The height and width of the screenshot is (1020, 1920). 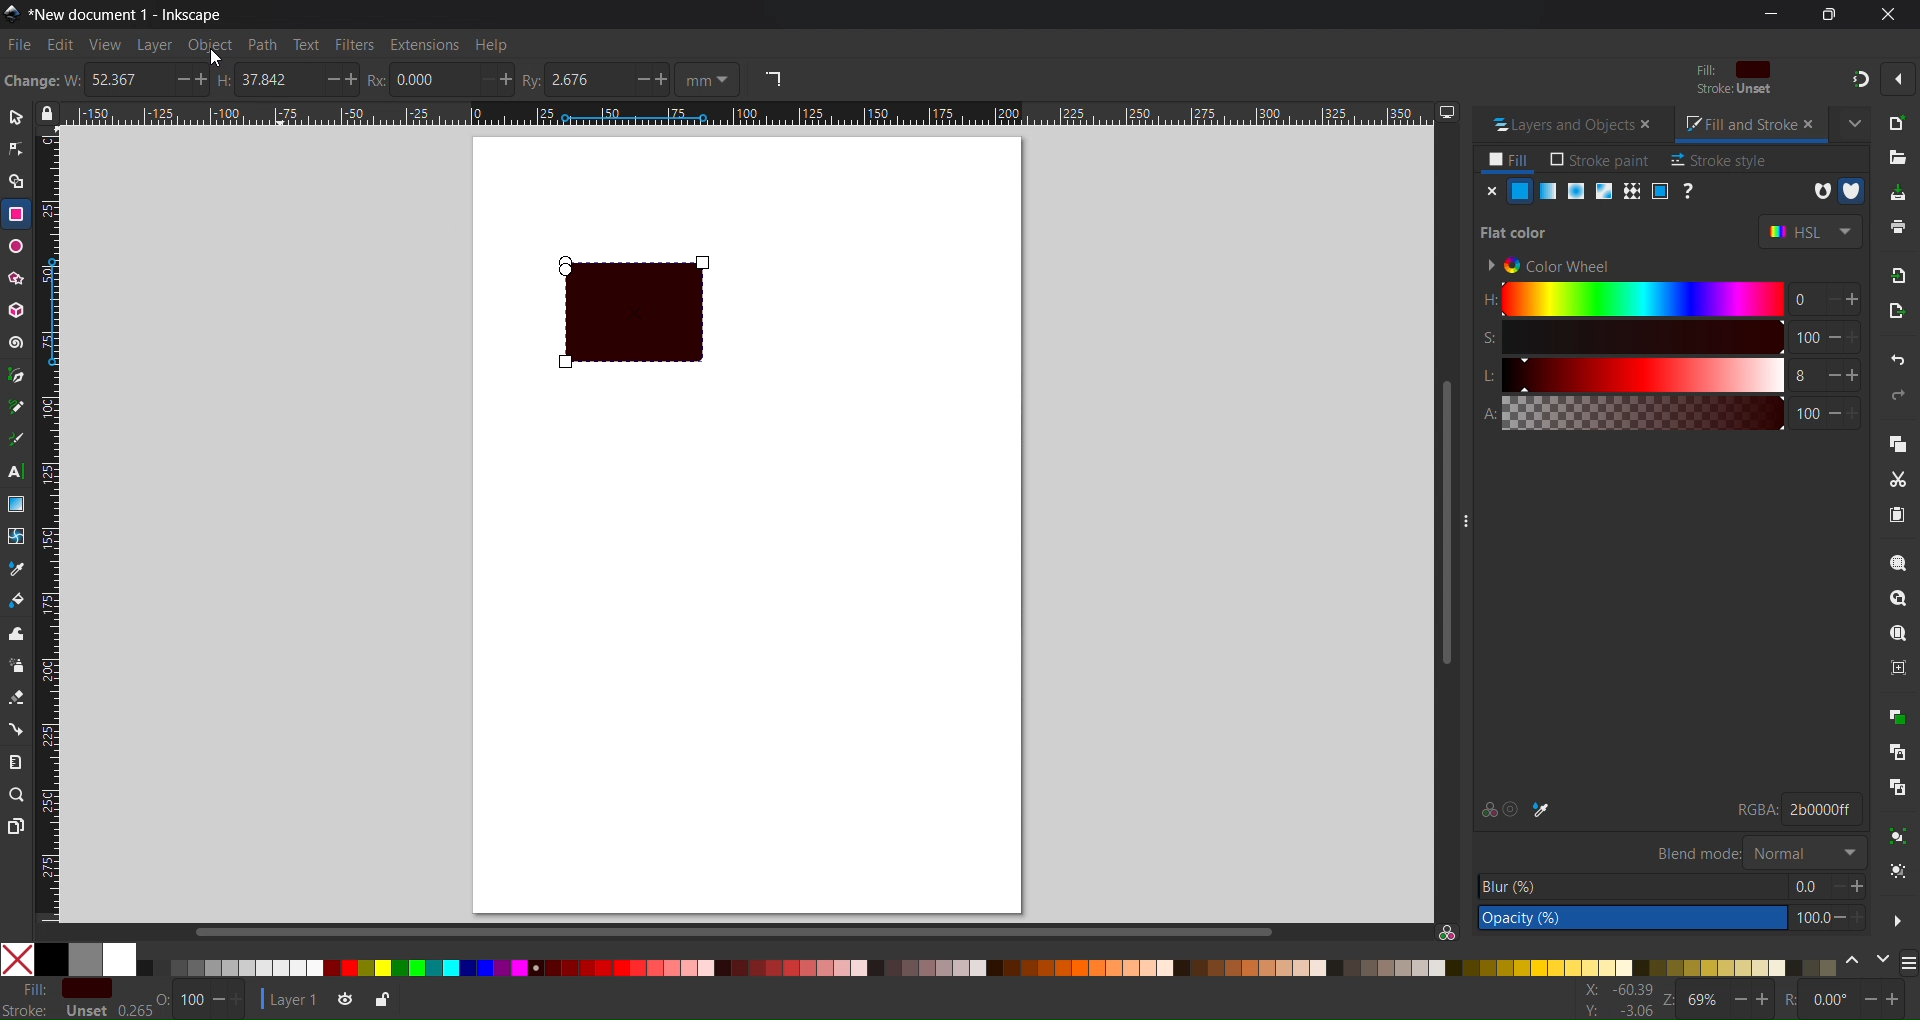 I want to click on  100, so click(x=1806, y=338).